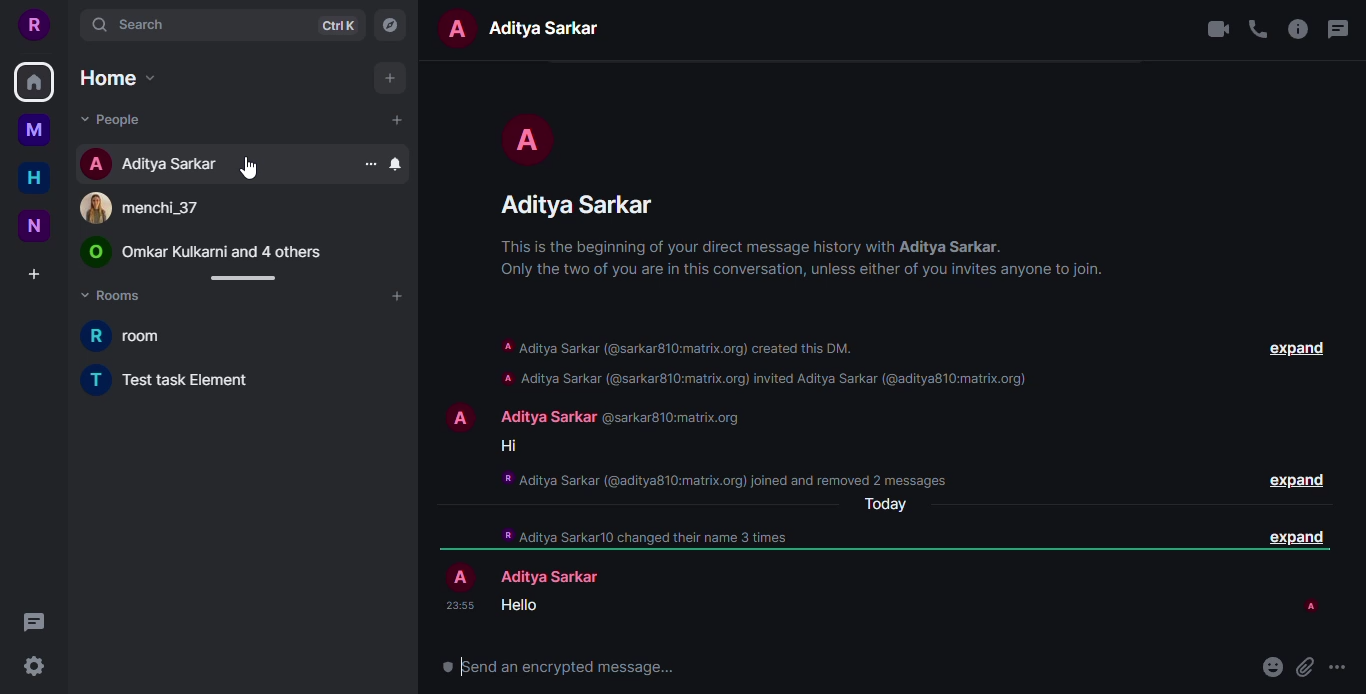 The width and height of the screenshot is (1366, 694). What do you see at coordinates (113, 120) in the screenshot?
I see `people` at bounding box center [113, 120].